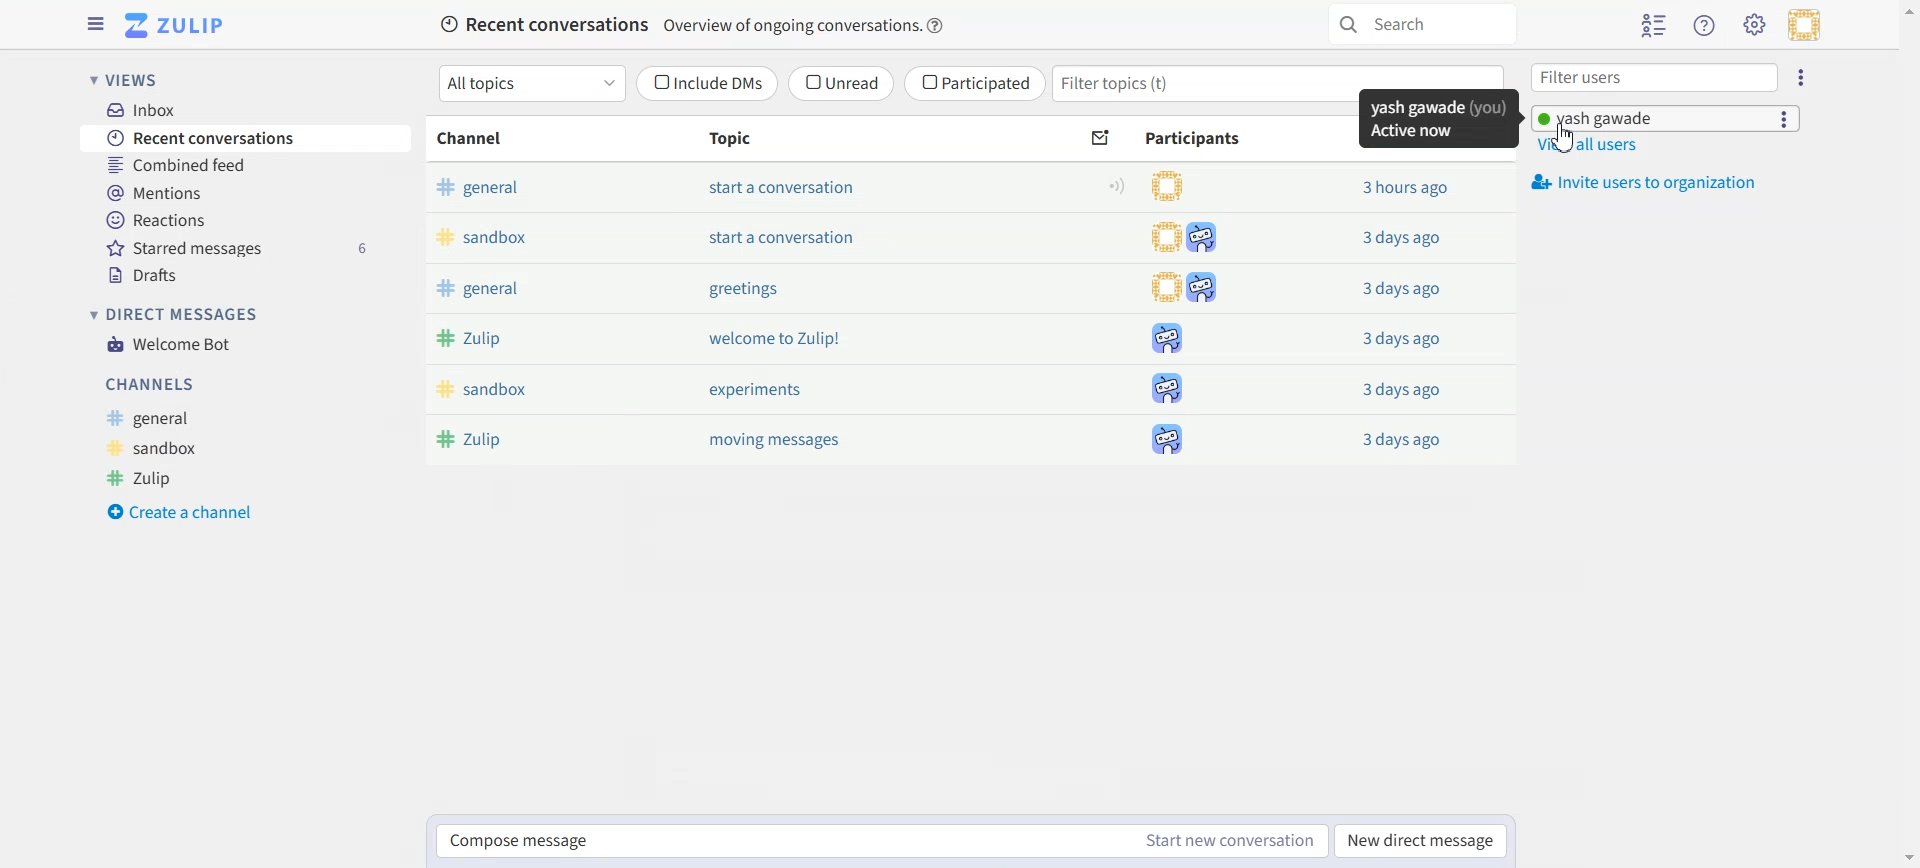 The height and width of the screenshot is (868, 1920). I want to click on moving messages, so click(784, 442).